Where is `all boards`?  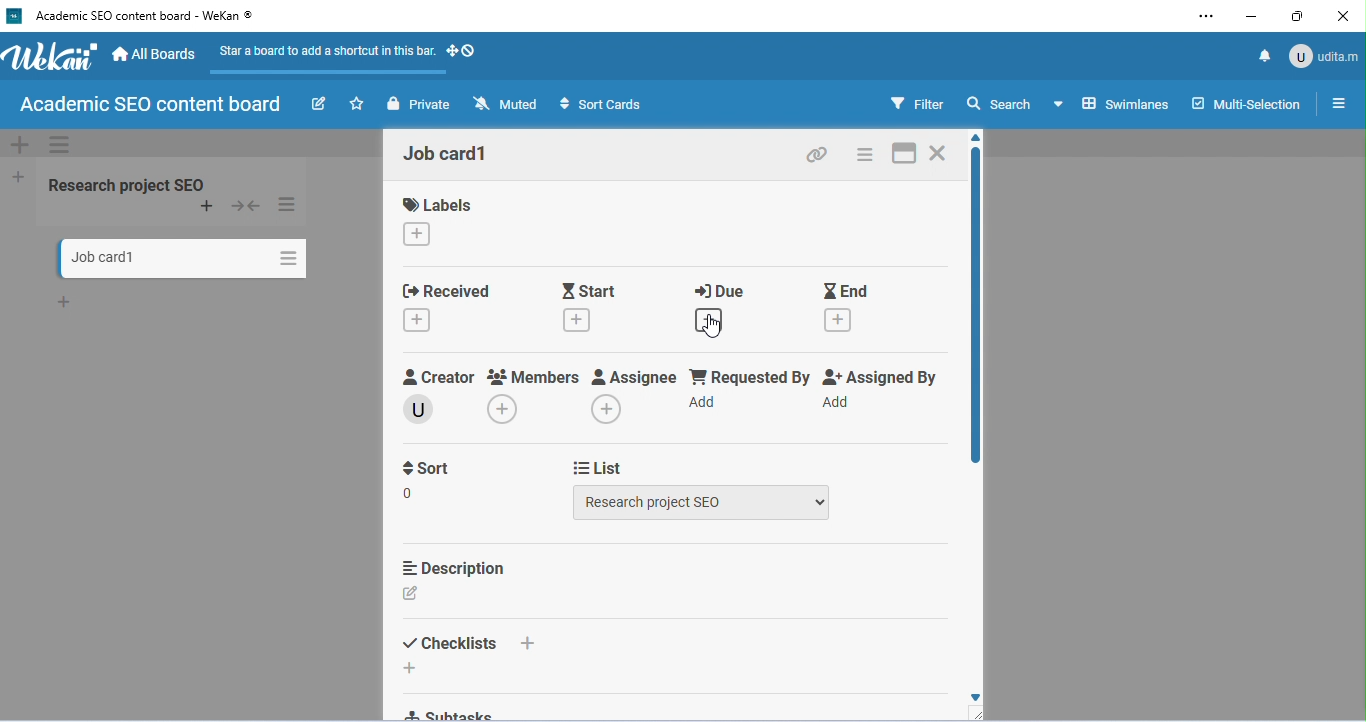
all boards is located at coordinates (156, 55).